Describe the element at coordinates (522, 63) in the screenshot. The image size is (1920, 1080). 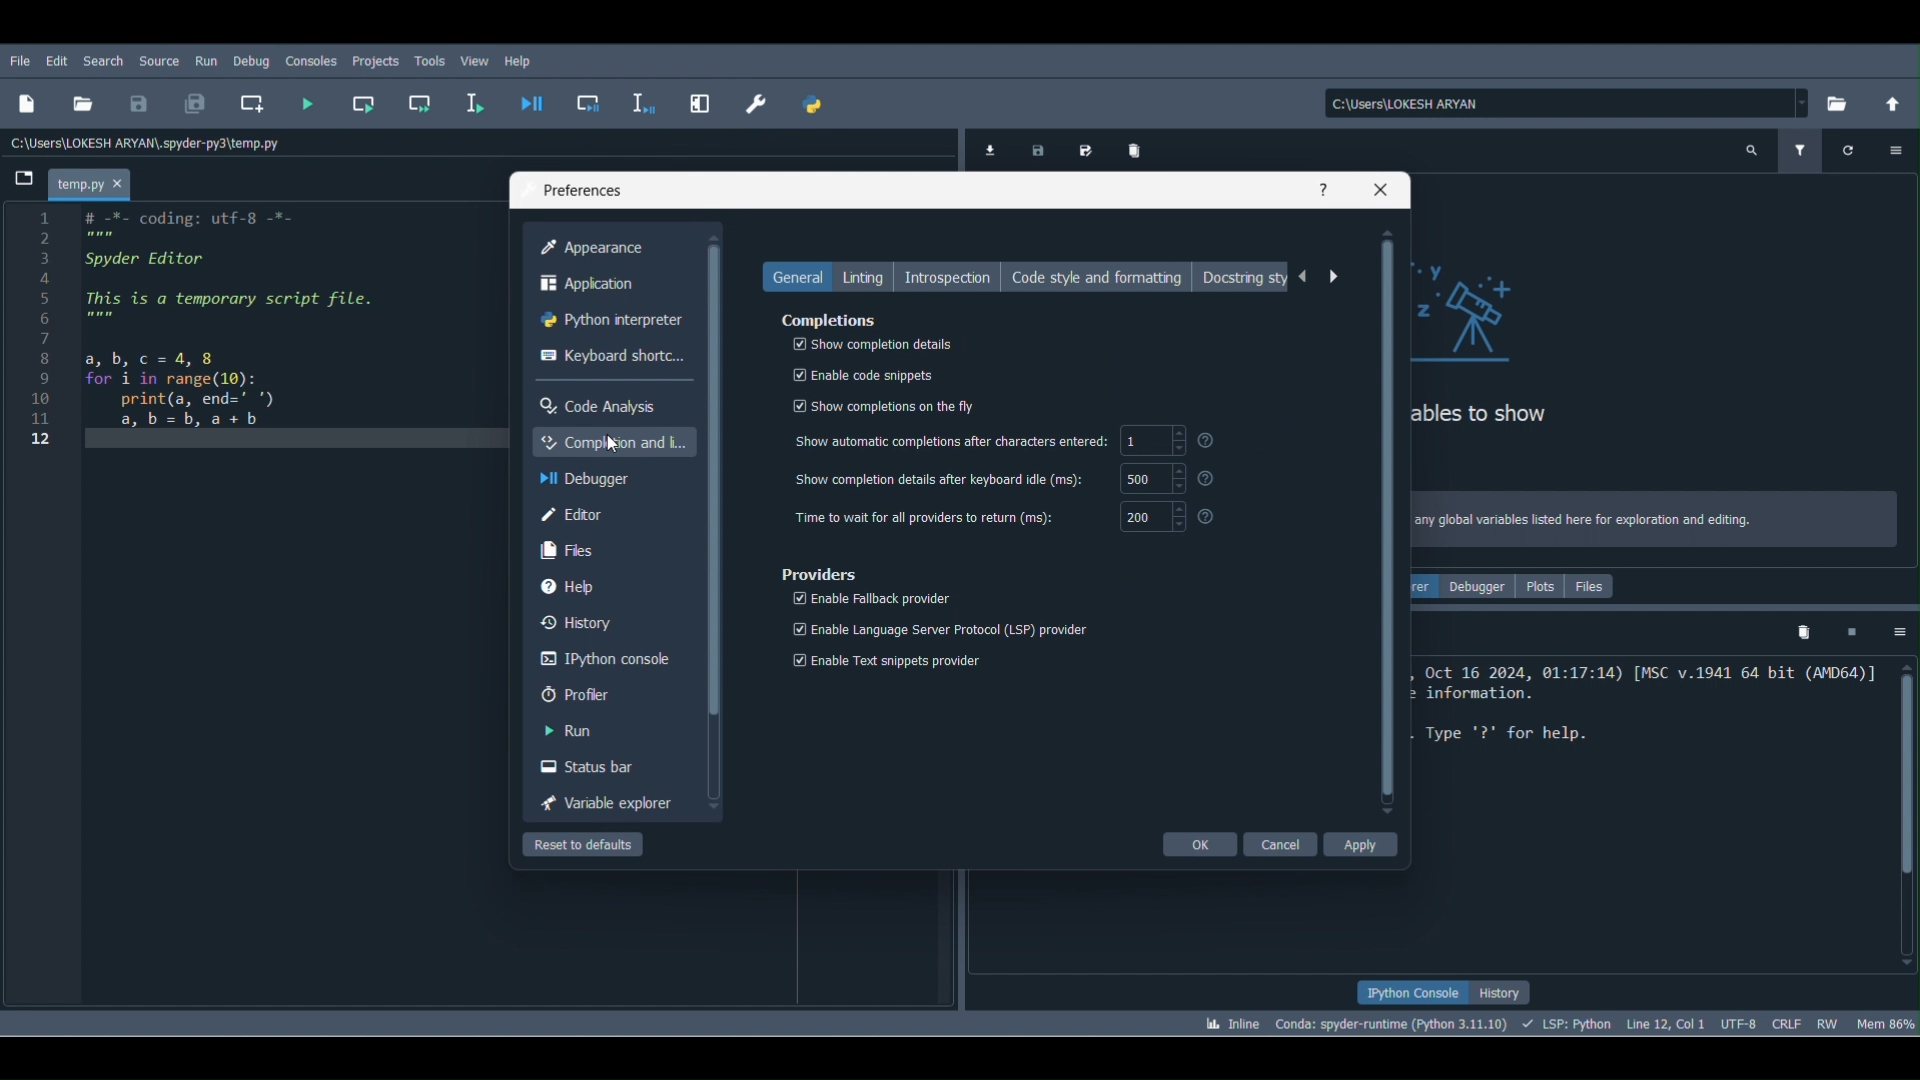
I see `Help` at that location.